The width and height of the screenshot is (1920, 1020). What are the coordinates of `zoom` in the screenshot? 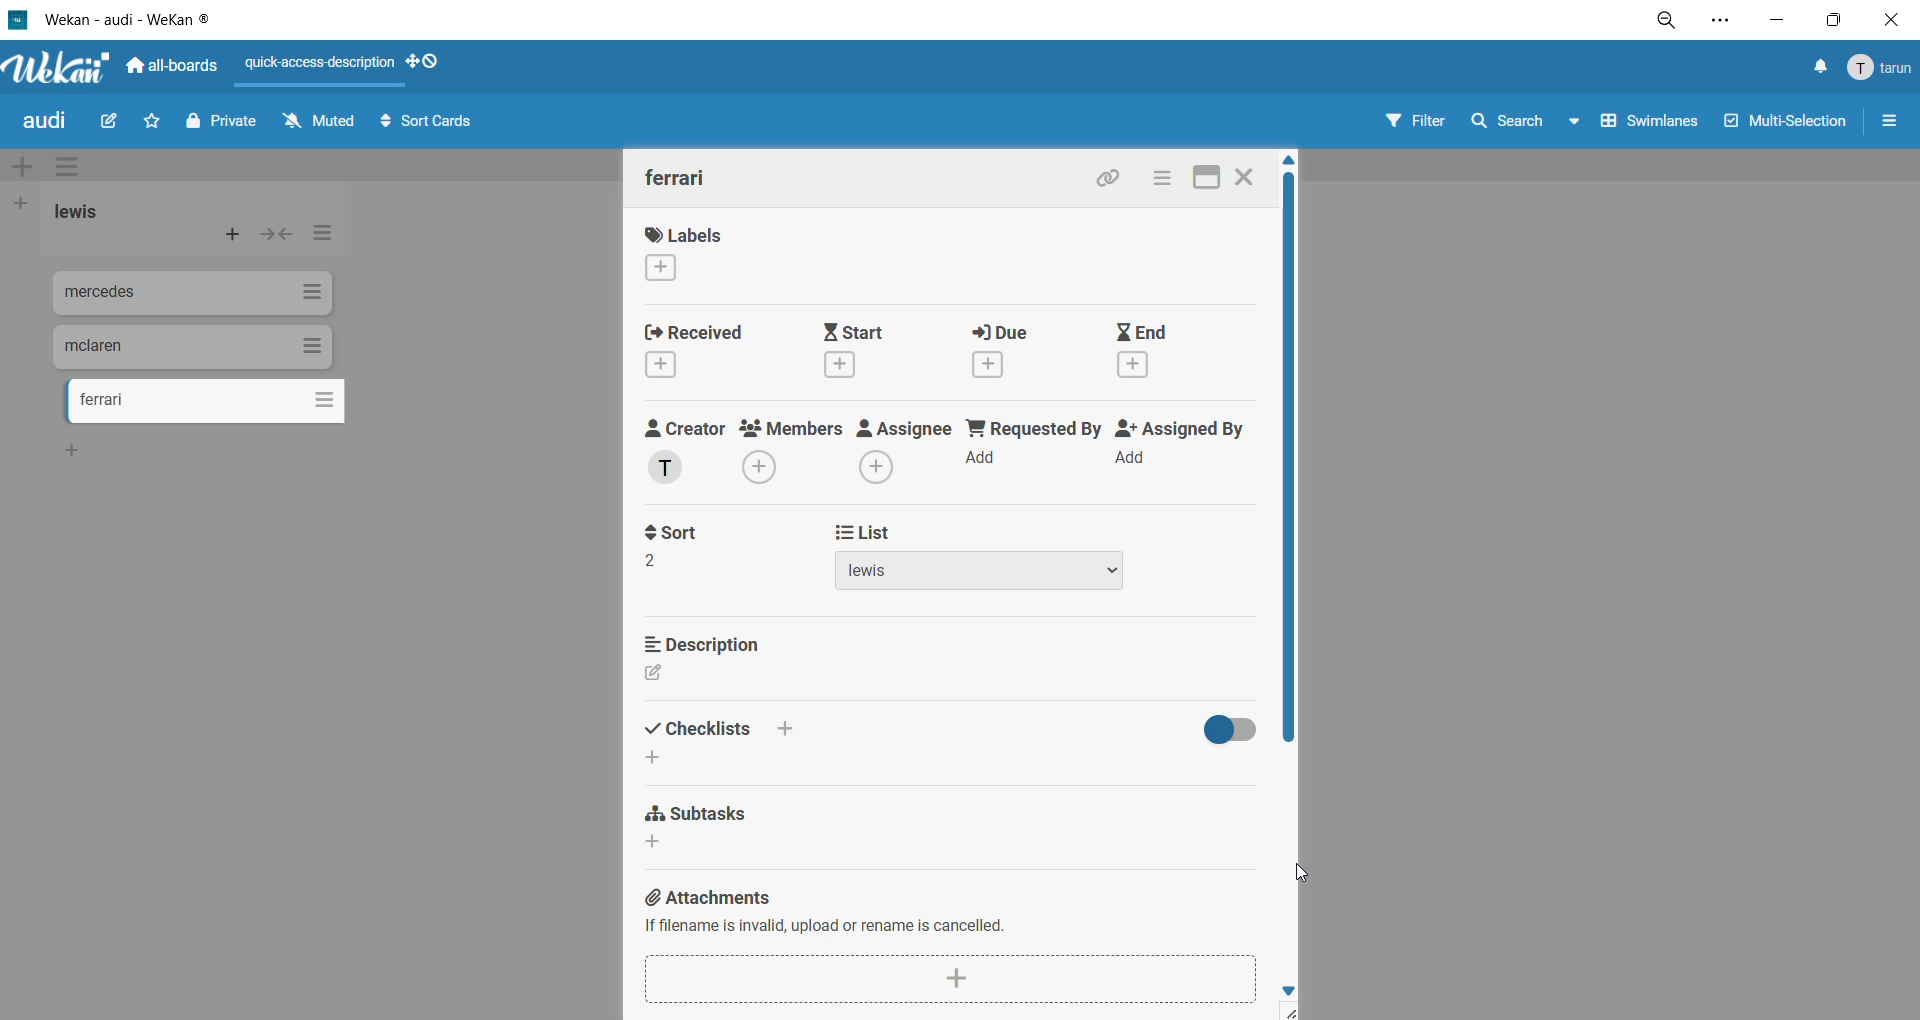 It's located at (1671, 20).